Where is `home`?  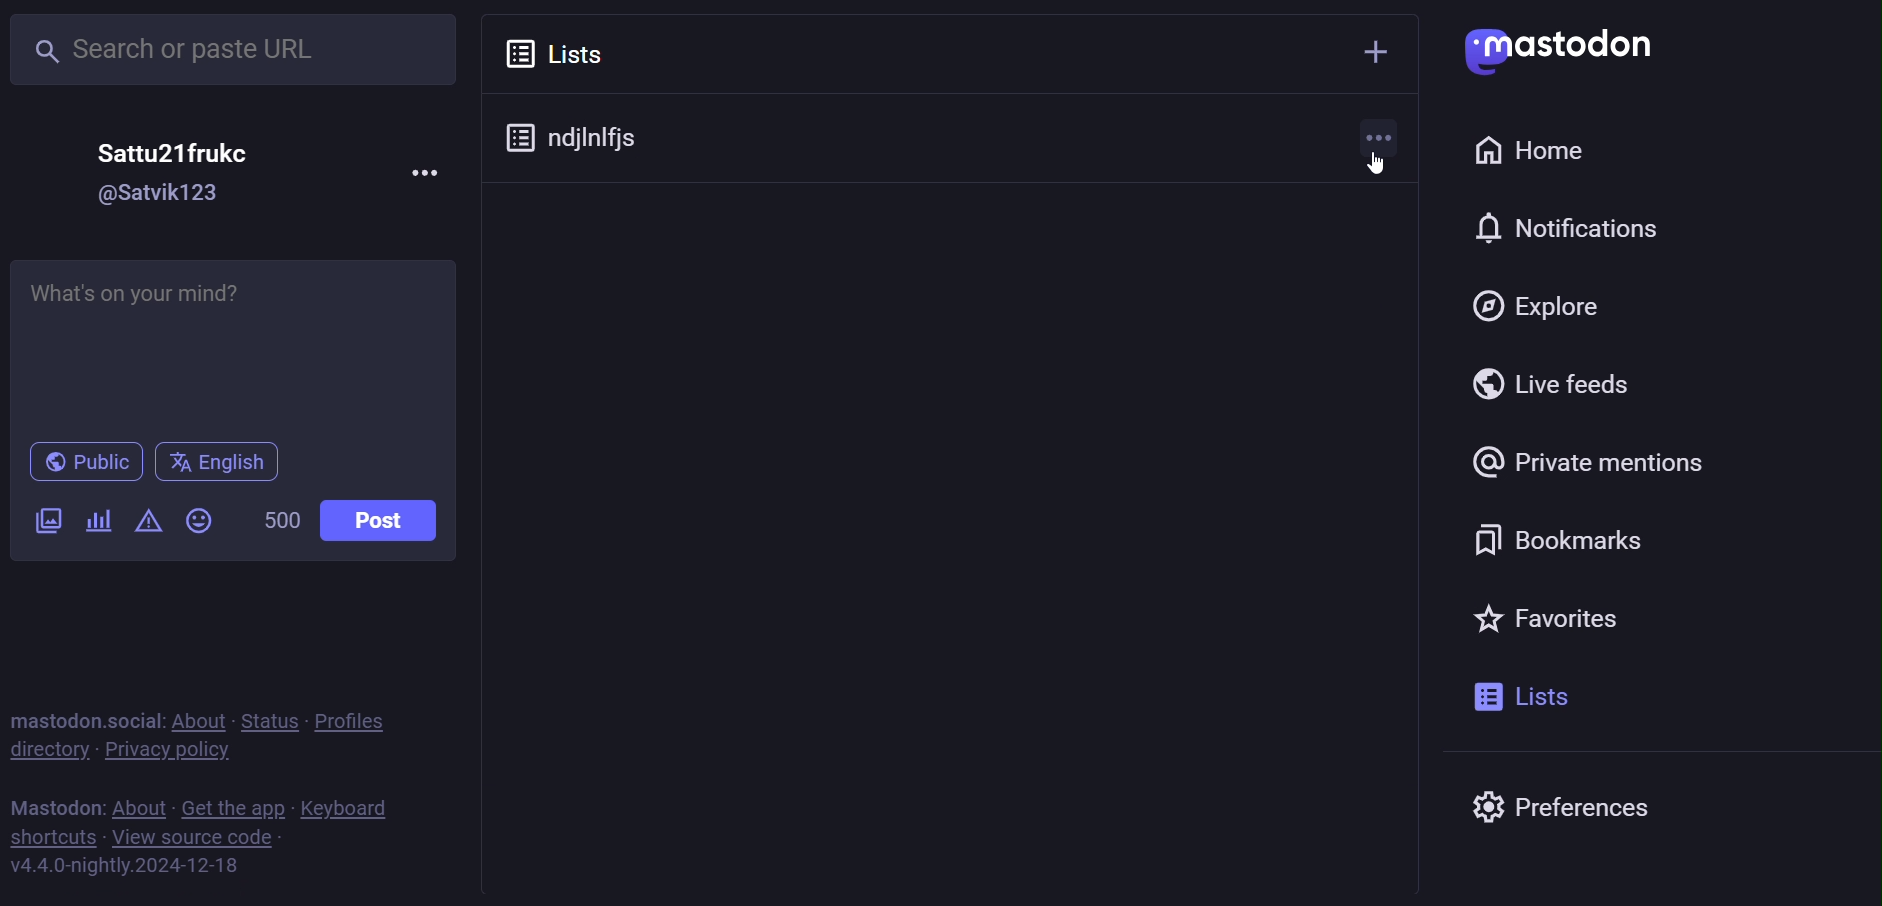
home is located at coordinates (1543, 153).